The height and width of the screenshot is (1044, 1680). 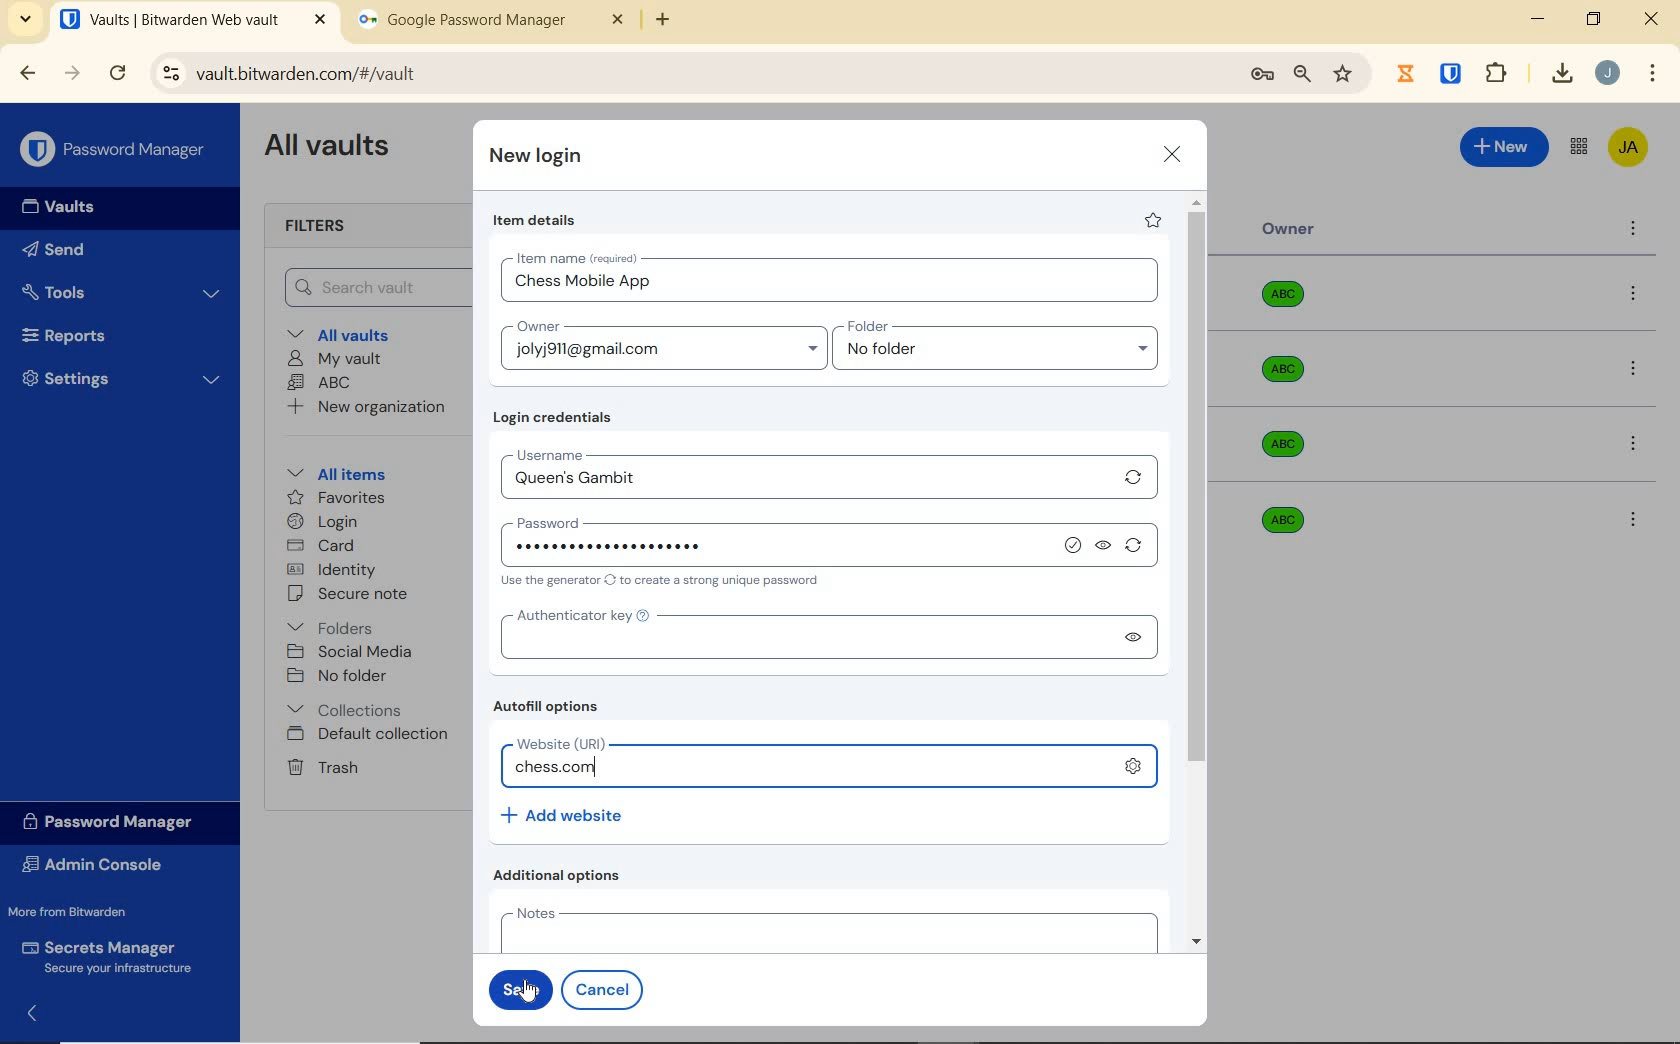 What do you see at coordinates (346, 333) in the screenshot?
I see `All vaults` at bounding box center [346, 333].